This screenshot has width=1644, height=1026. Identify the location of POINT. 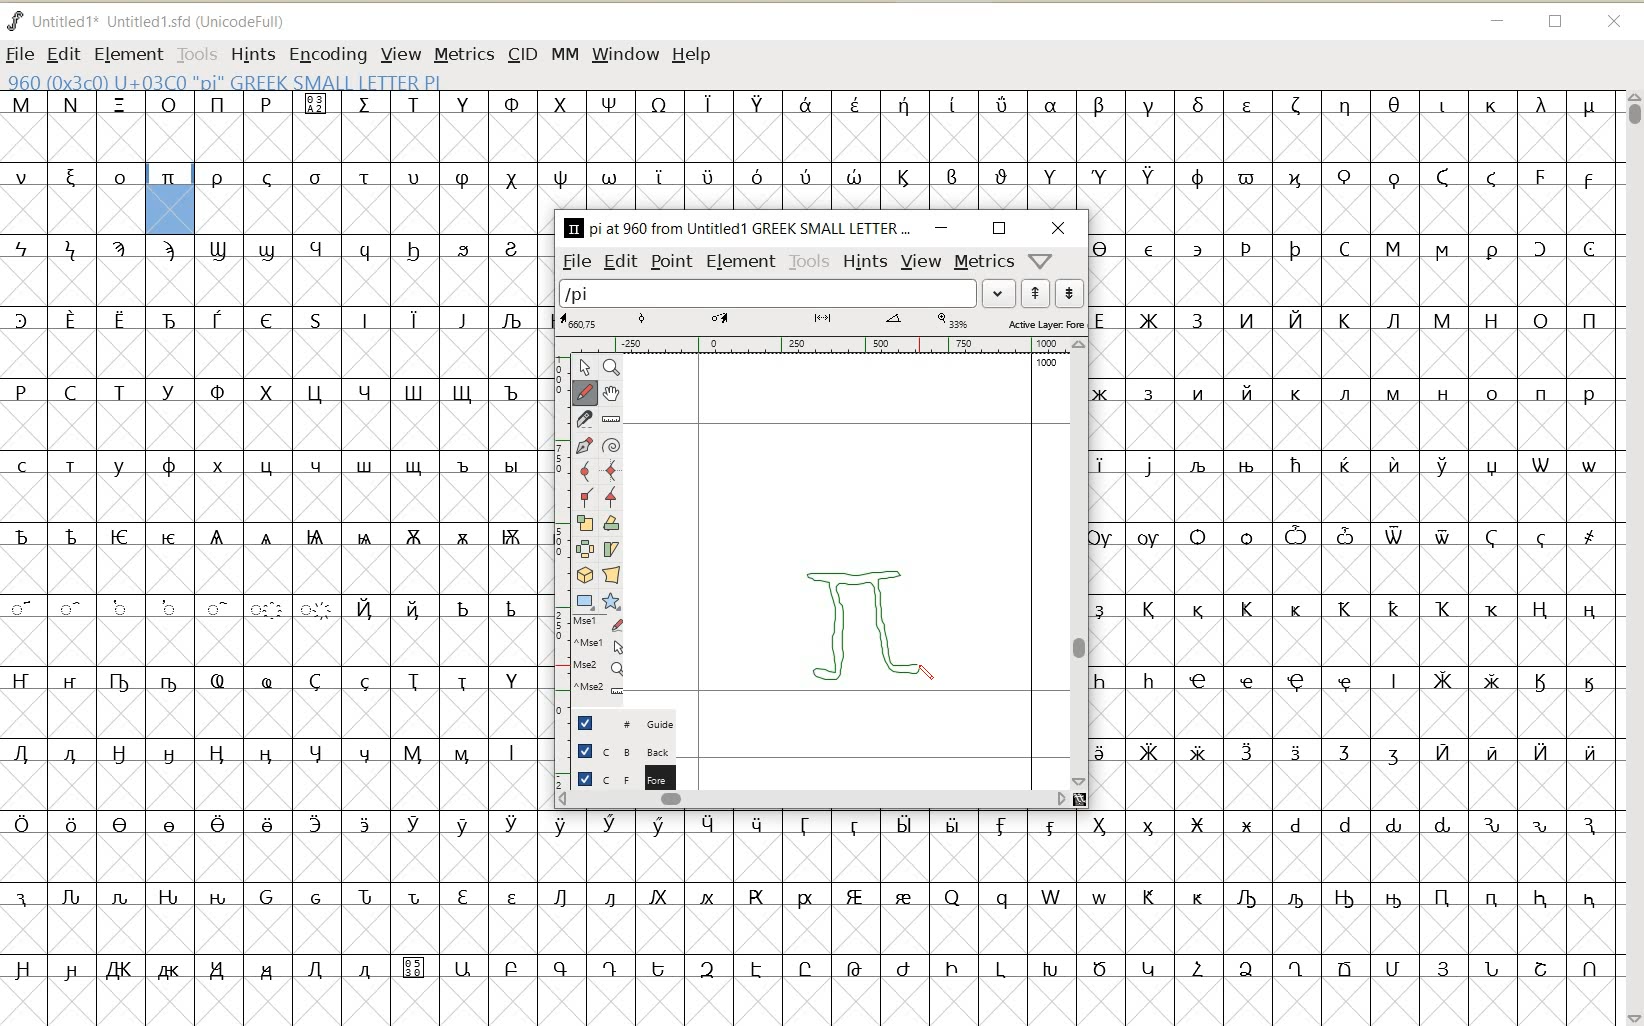
(671, 263).